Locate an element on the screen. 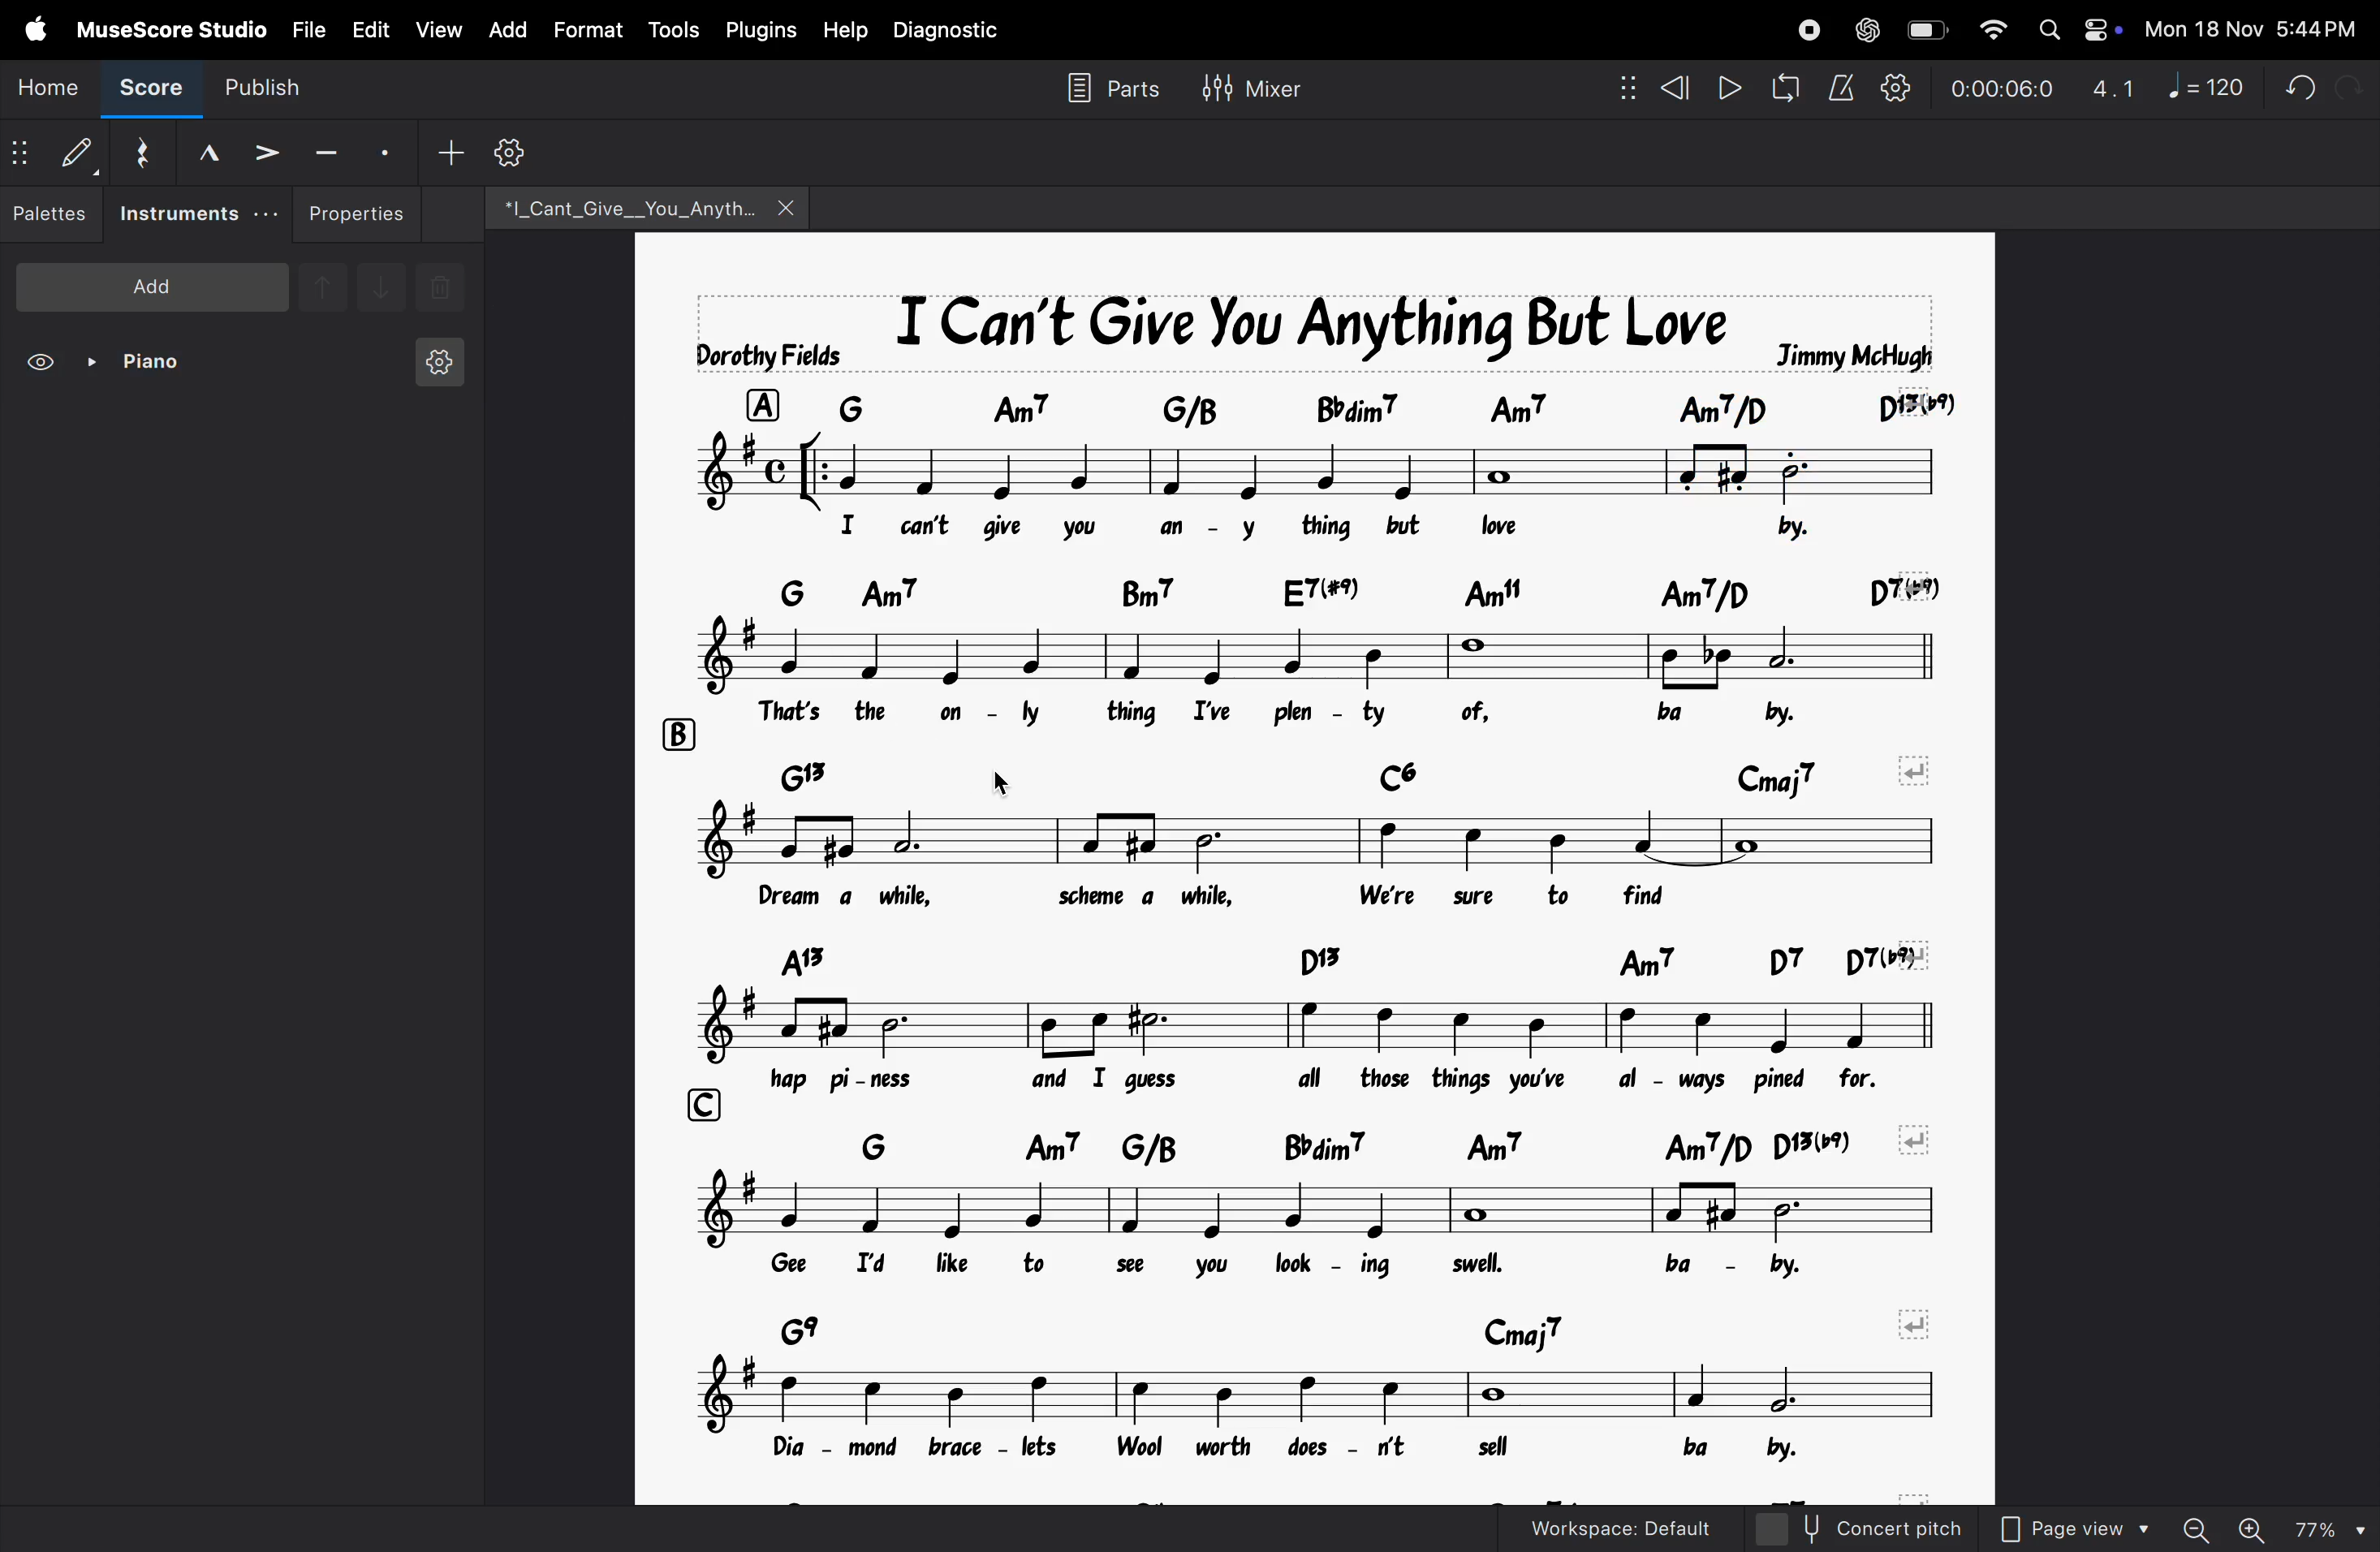 This screenshot has height=1552, width=2380. record is located at coordinates (1806, 29).